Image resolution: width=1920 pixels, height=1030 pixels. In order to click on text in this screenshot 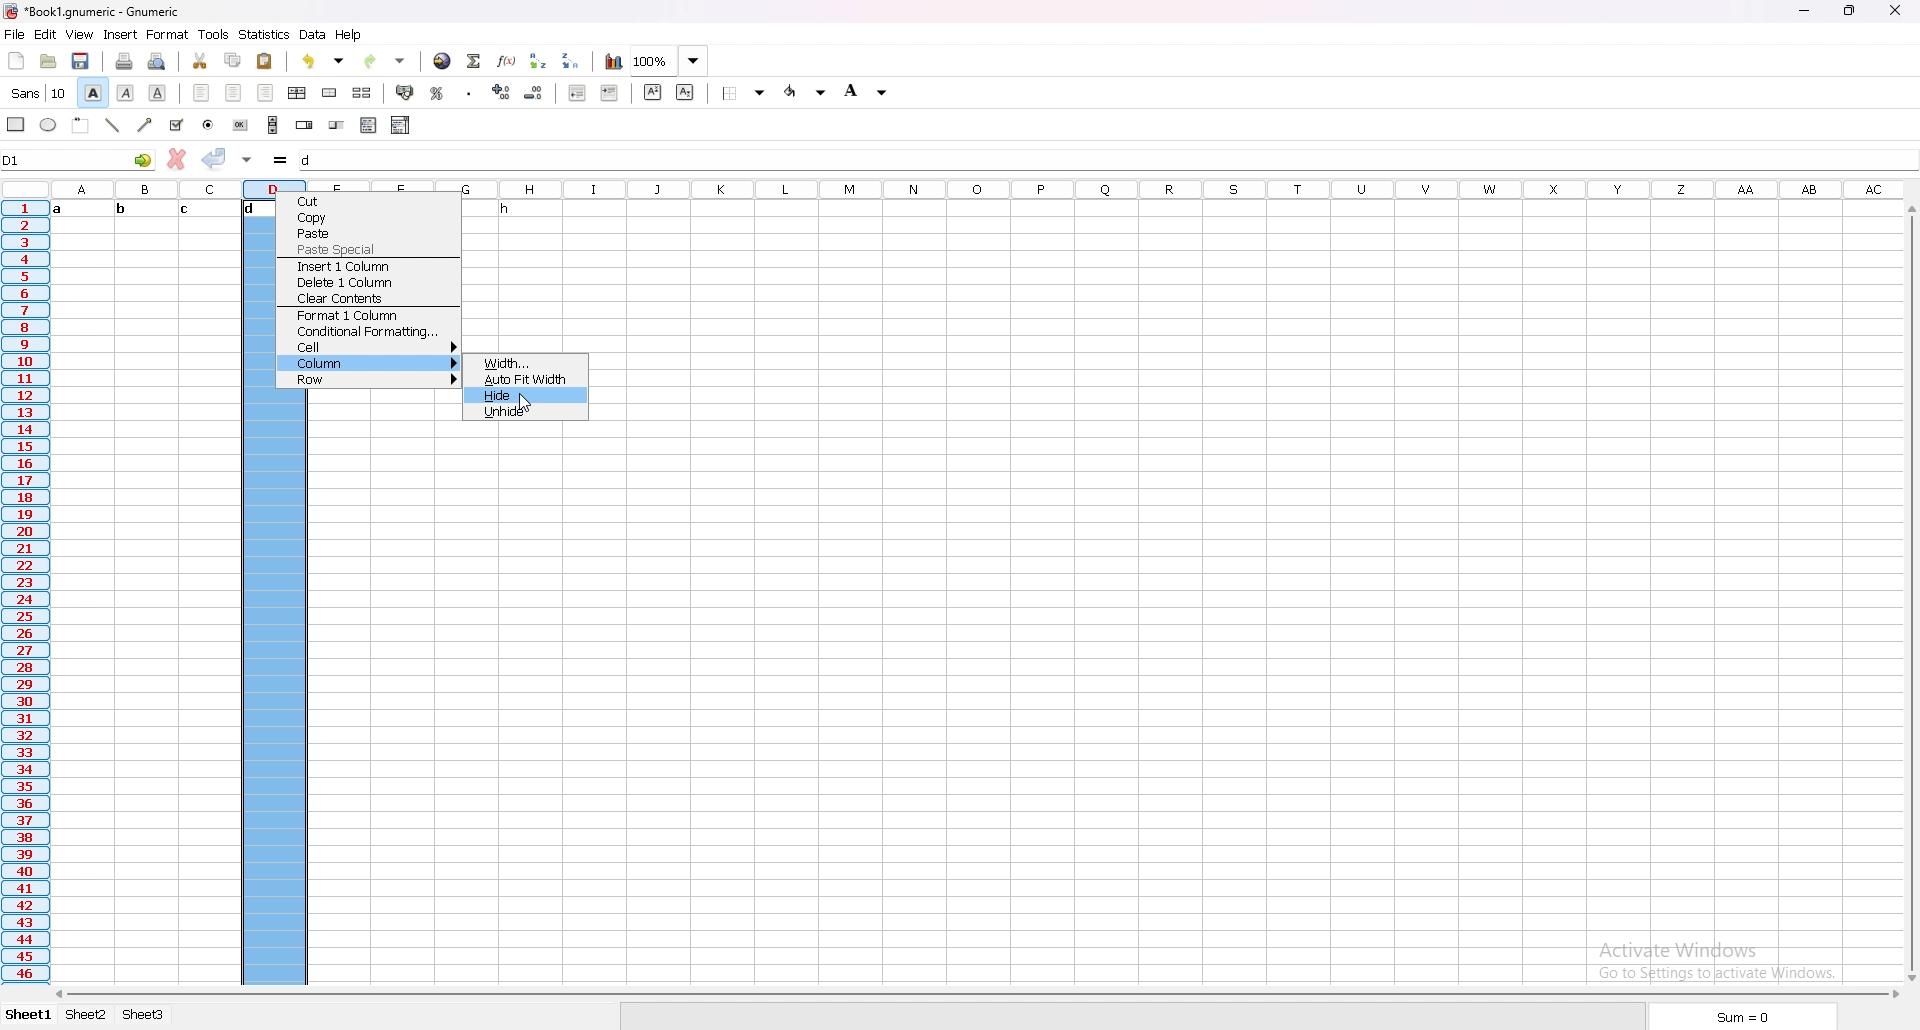, I will do `click(501, 206)`.